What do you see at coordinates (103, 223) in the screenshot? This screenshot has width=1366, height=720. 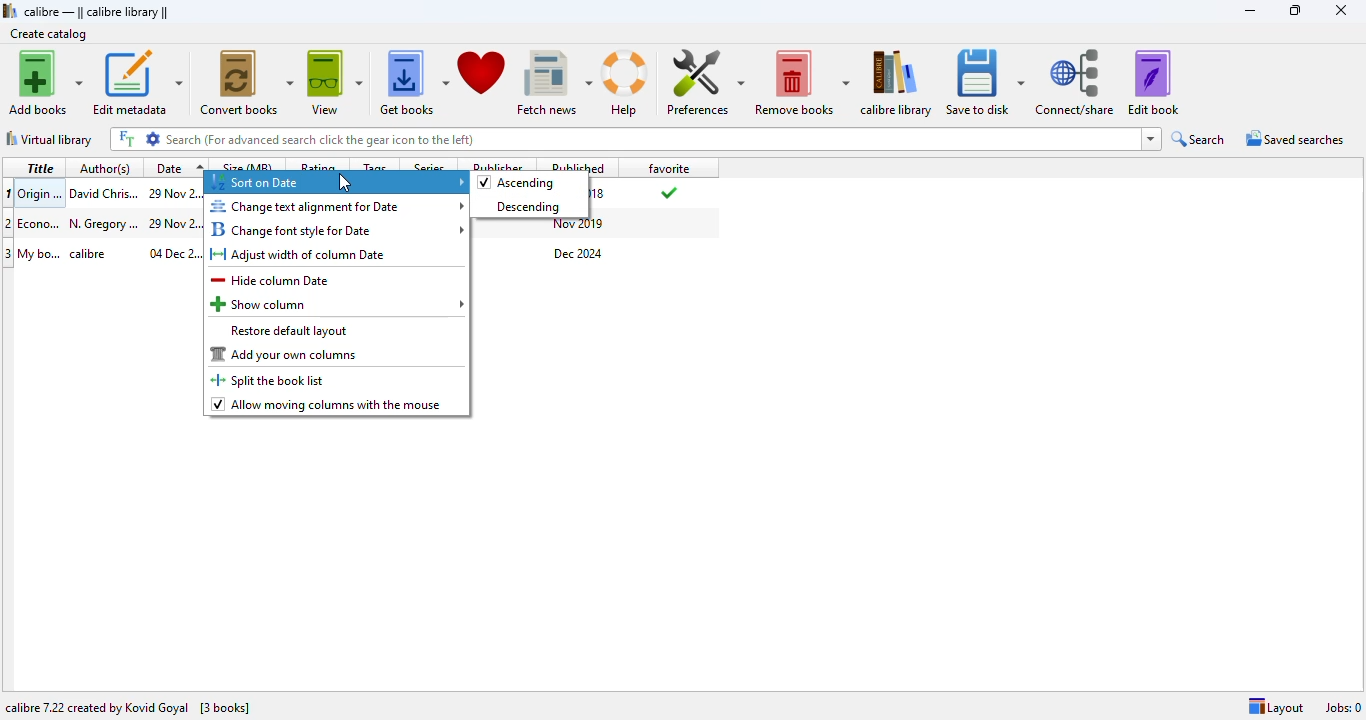 I see `author` at bounding box center [103, 223].